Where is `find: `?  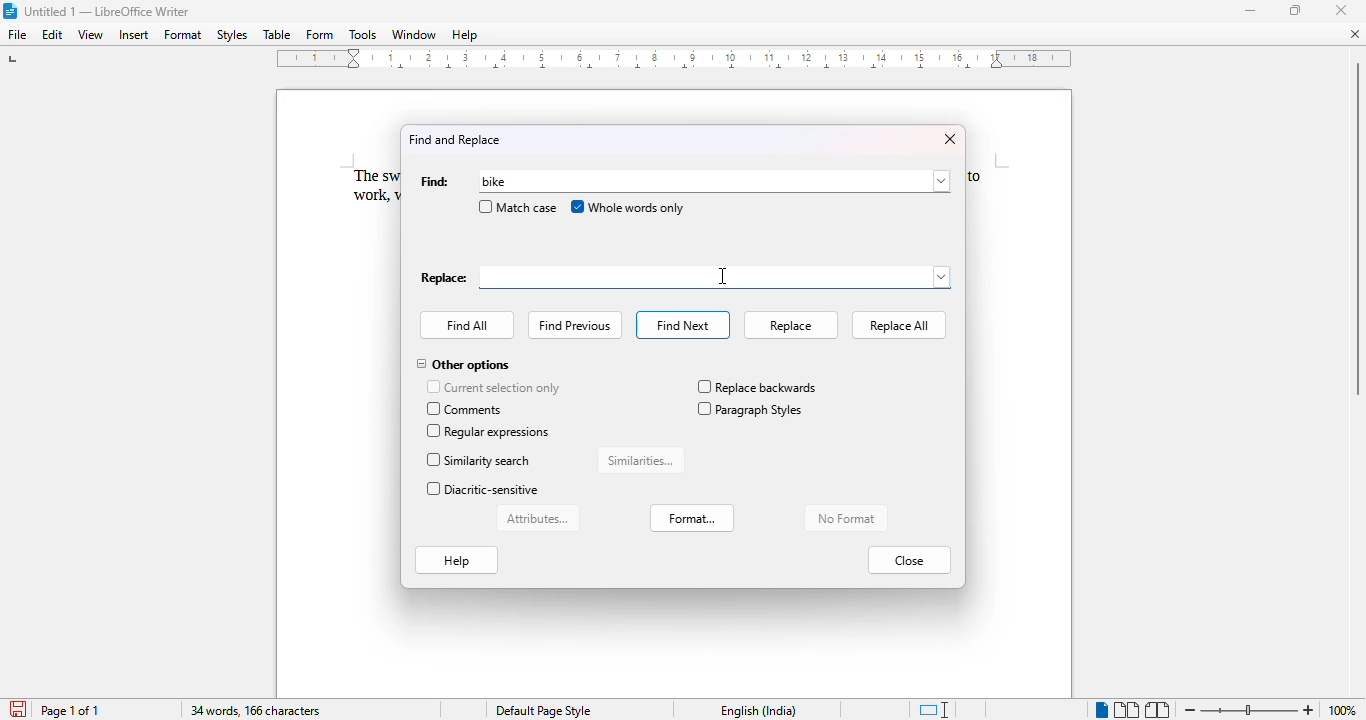 find:  is located at coordinates (435, 182).